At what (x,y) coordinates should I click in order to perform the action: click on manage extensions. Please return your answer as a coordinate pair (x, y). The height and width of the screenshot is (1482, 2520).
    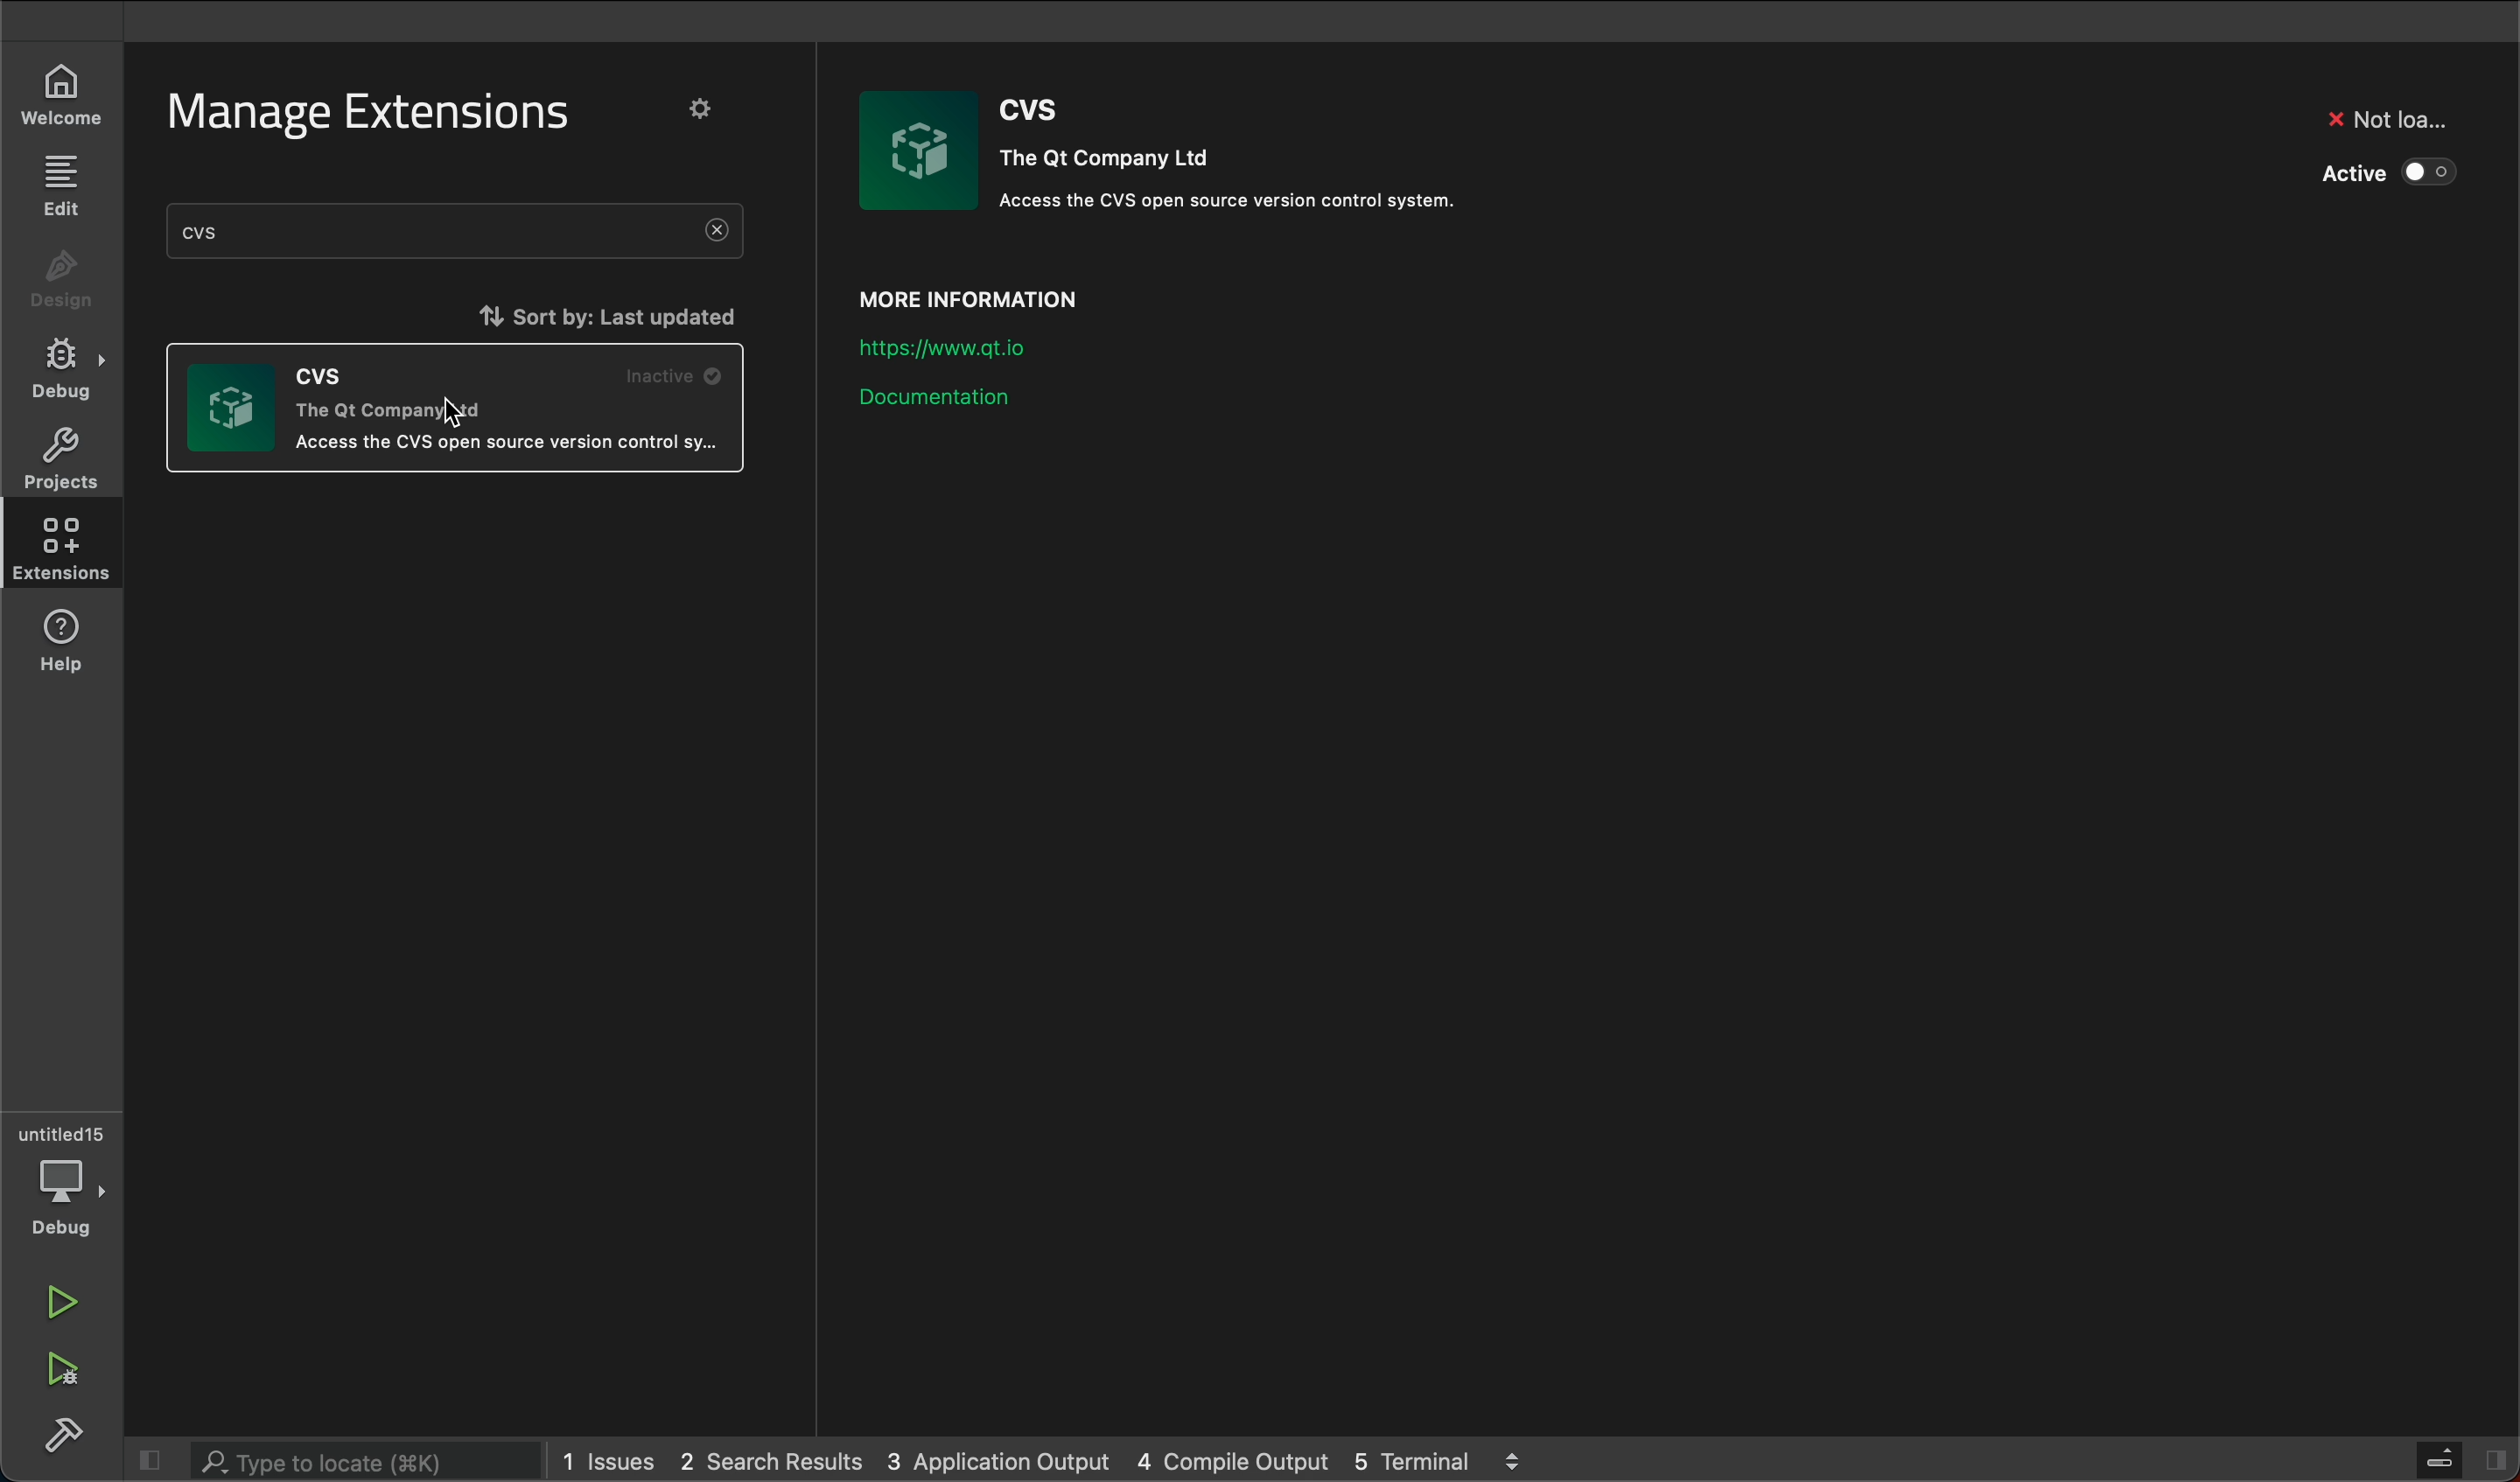
    Looking at the image, I should click on (391, 113).